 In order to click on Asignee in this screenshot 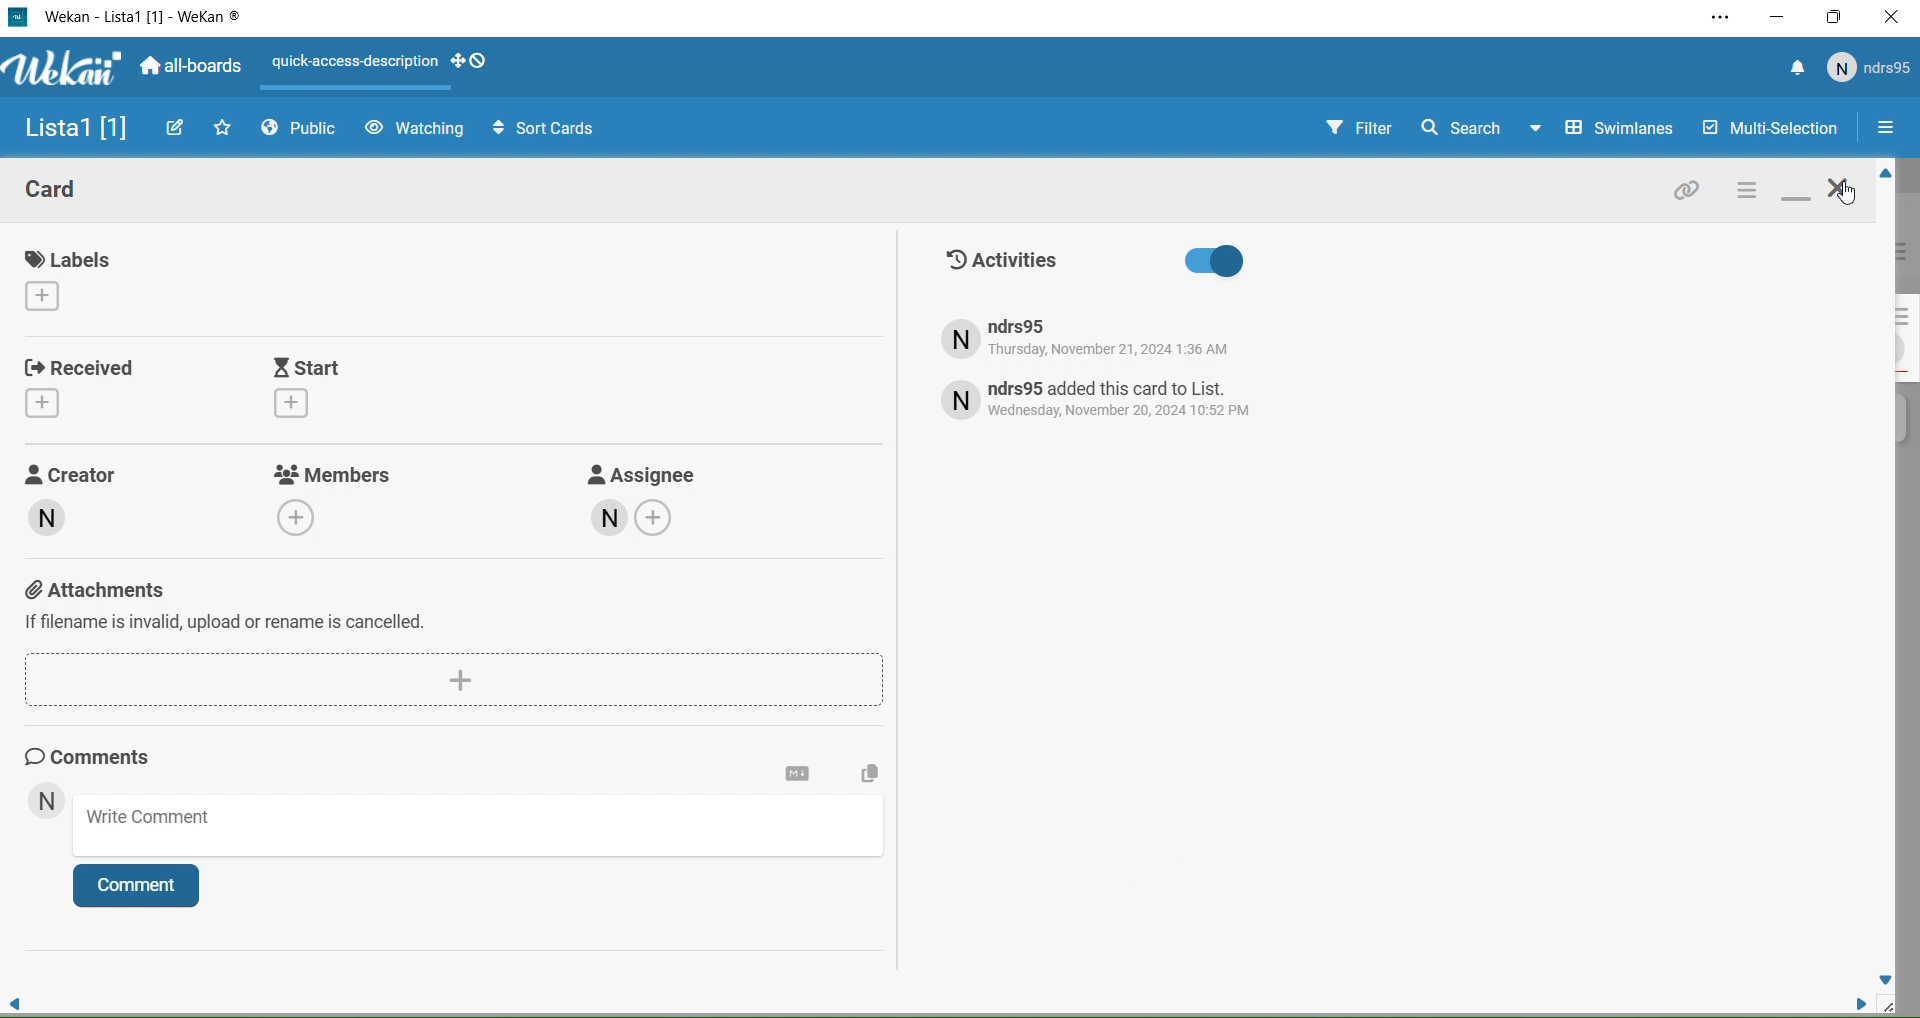, I will do `click(780, 570)`.